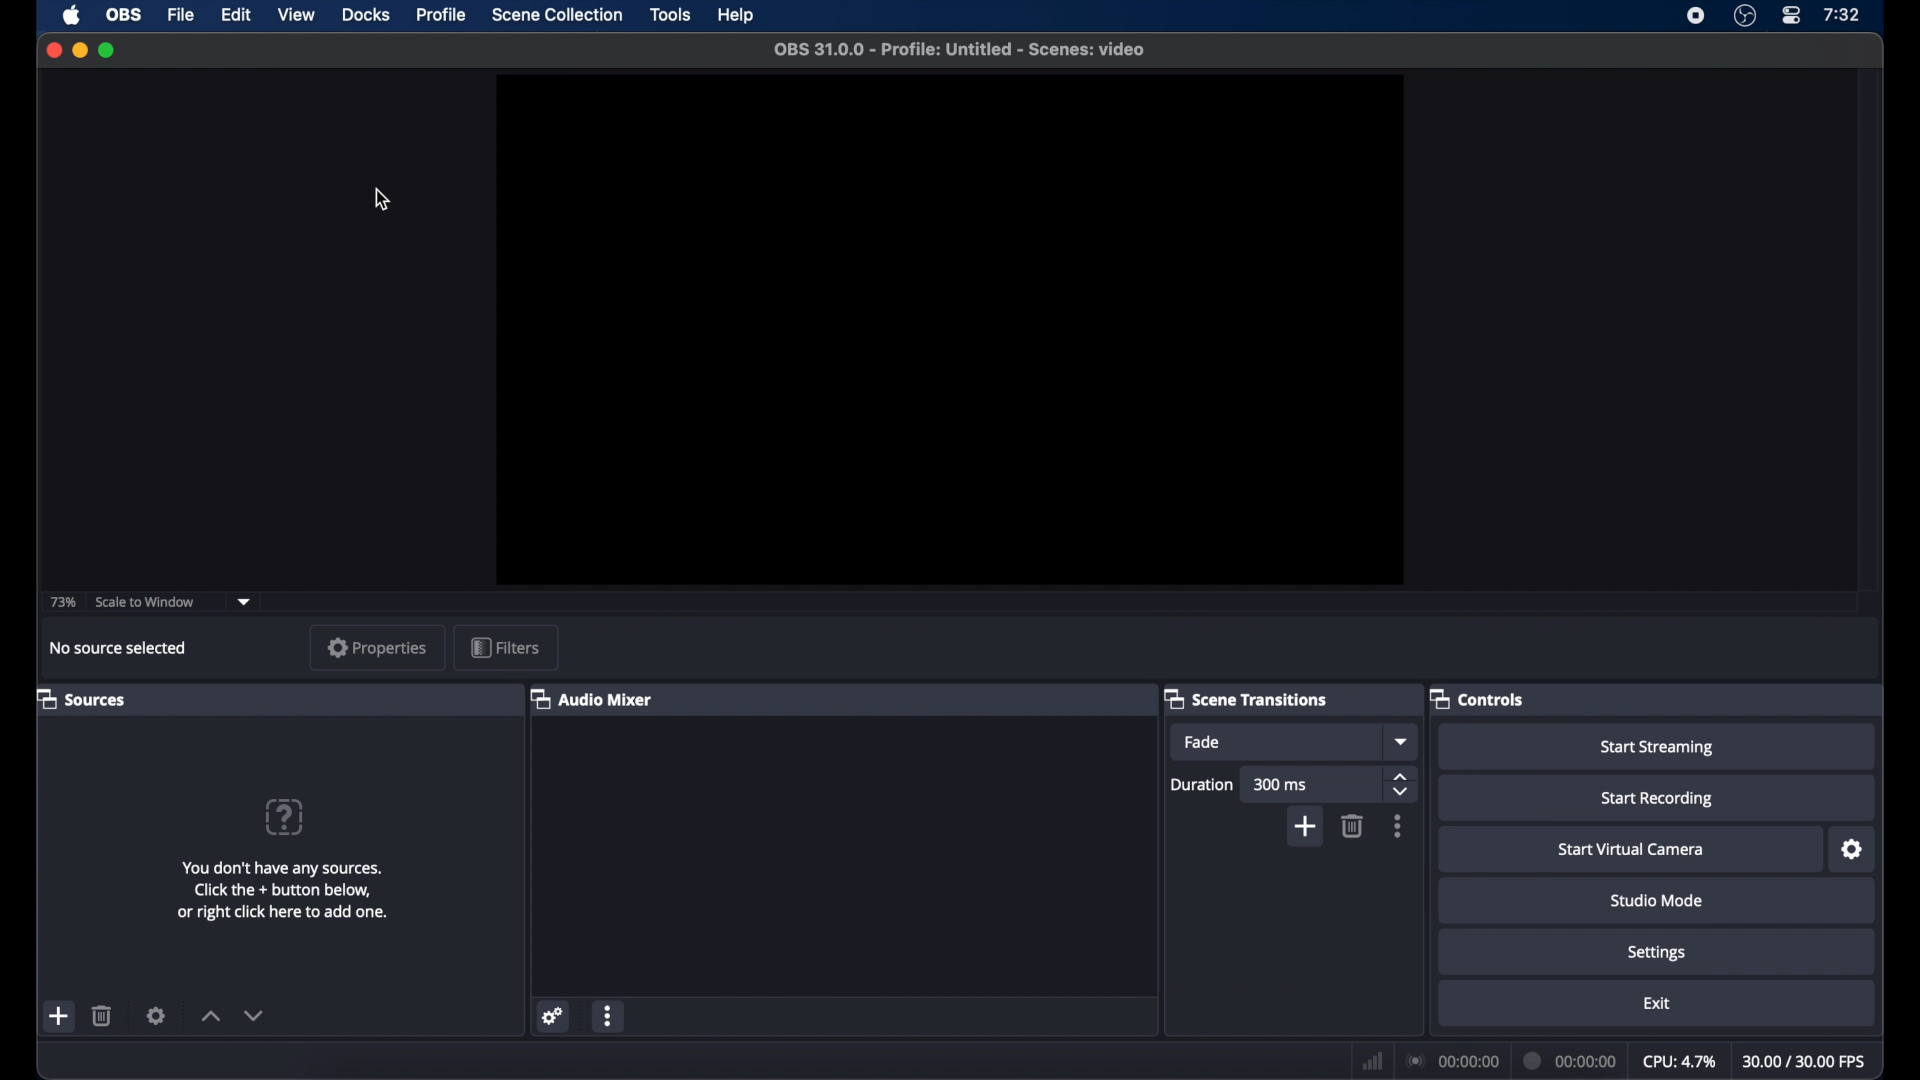 Image resolution: width=1920 pixels, height=1080 pixels. What do you see at coordinates (1656, 1003) in the screenshot?
I see `exit` at bounding box center [1656, 1003].